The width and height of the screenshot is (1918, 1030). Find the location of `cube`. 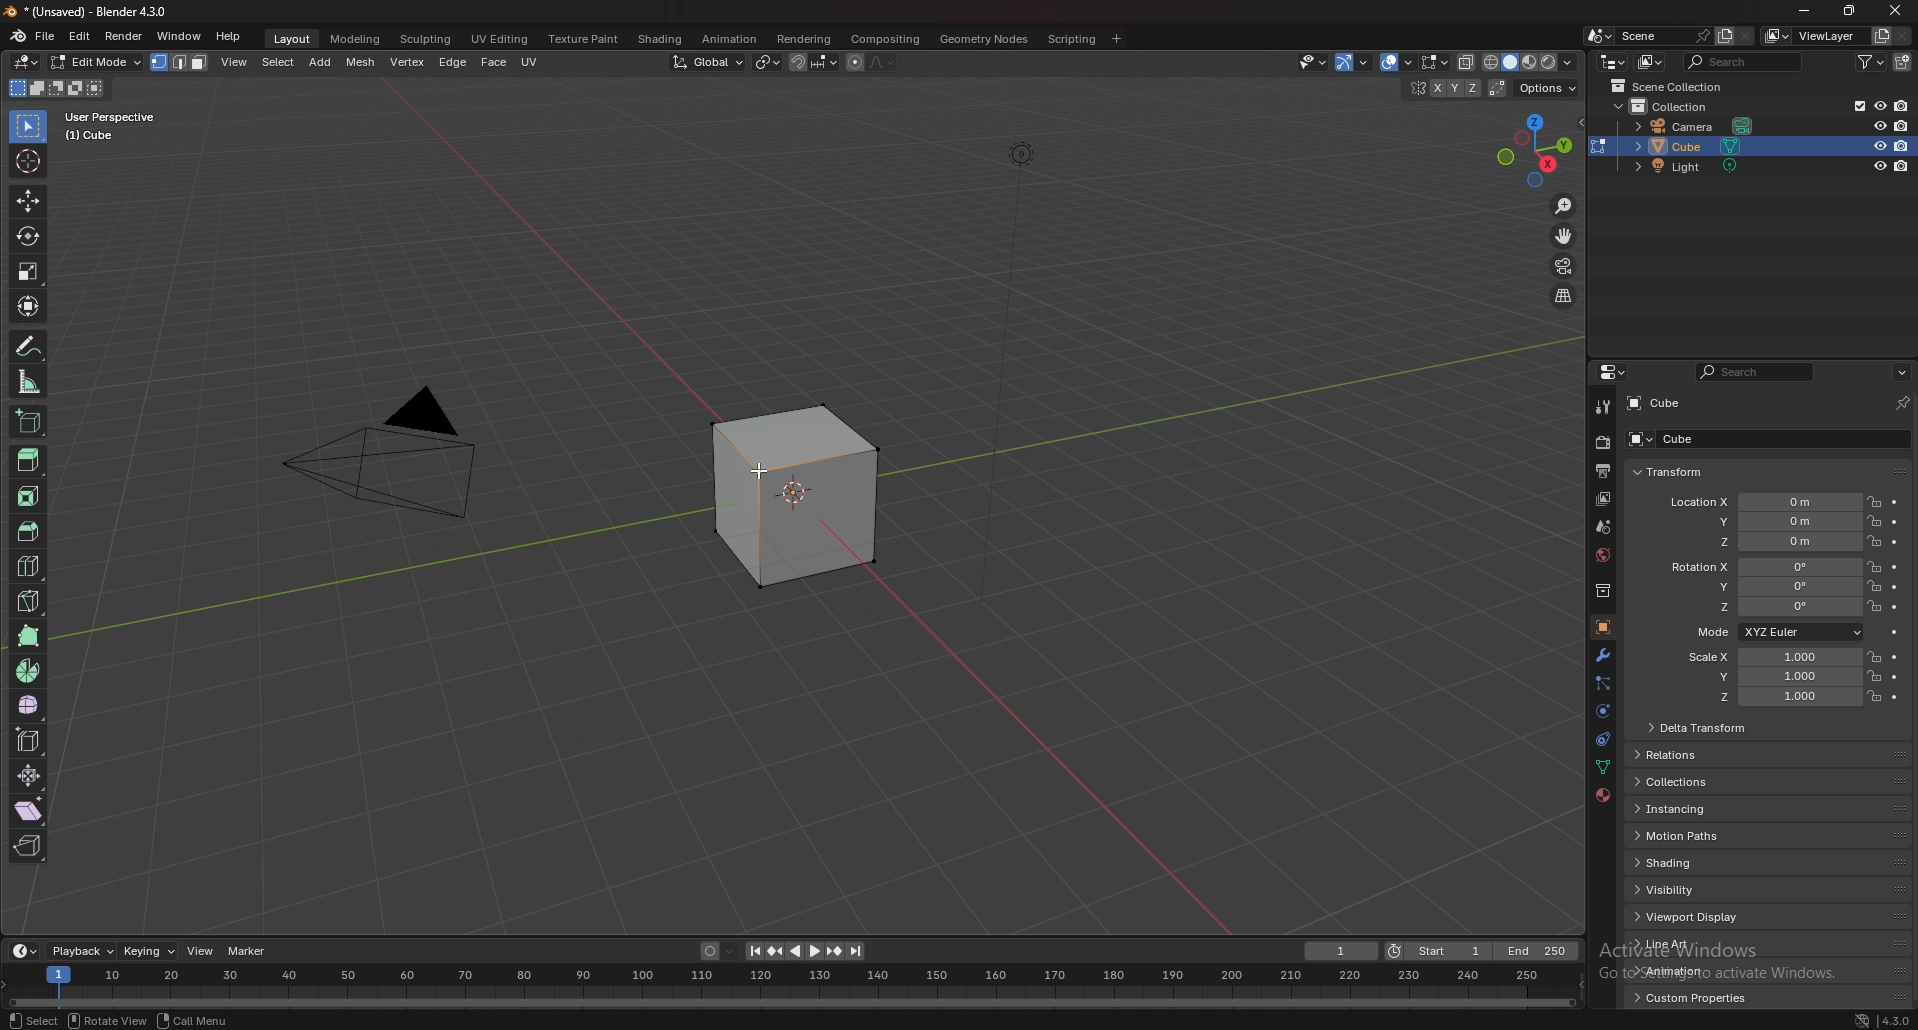

cube is located at coordinates (1696, 147).